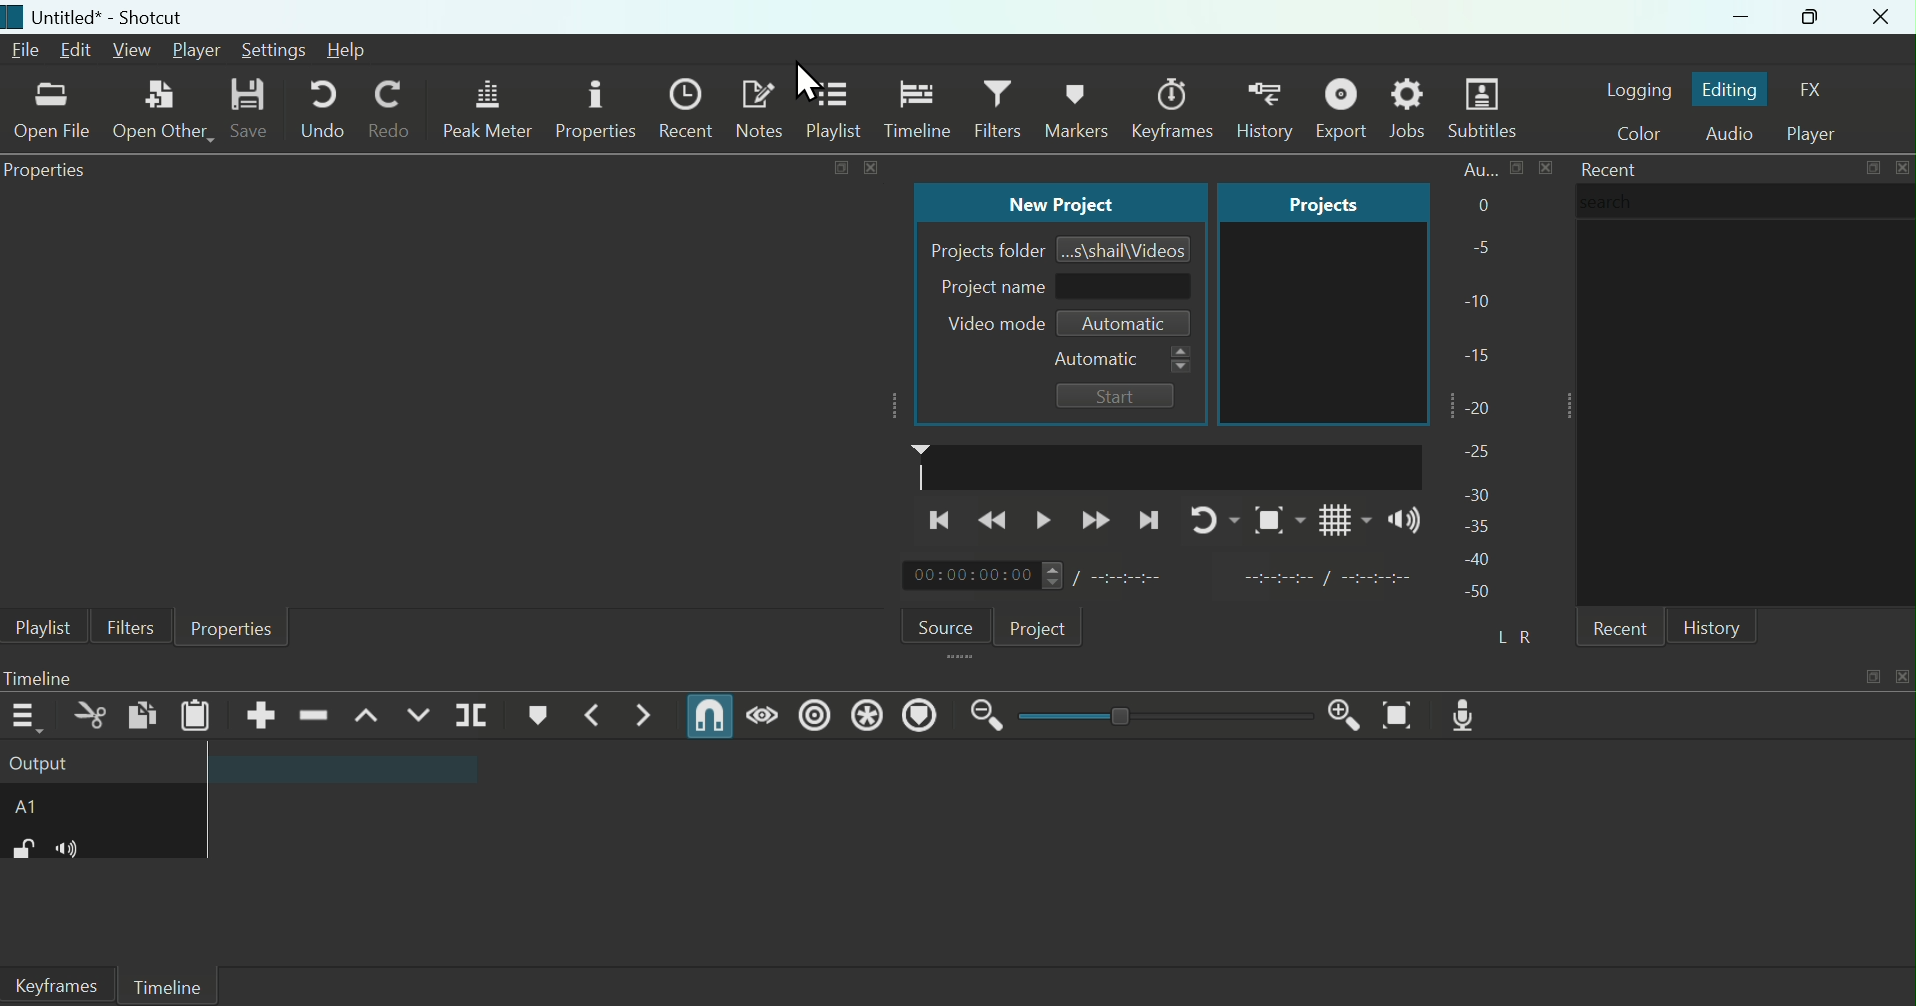 The width and height of the screenshot is (1916, 1006). What do you see at coordinates (419, 716) in the screenshot?
I see `Overwrite` at bounding box center [419, 716].